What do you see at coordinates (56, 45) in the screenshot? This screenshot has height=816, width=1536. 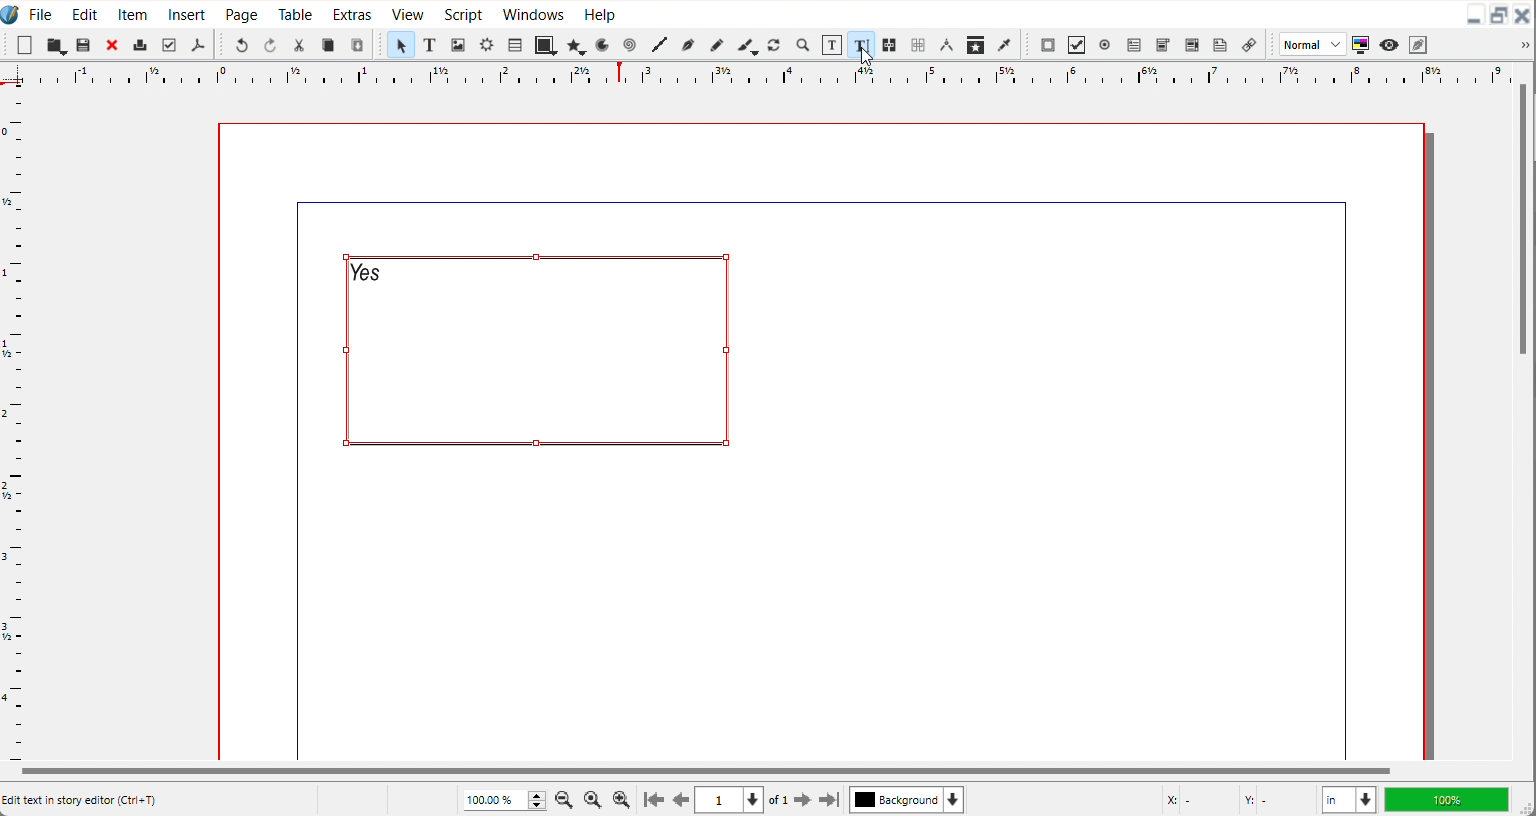 I see `Save` at bounding box center [56, 45].